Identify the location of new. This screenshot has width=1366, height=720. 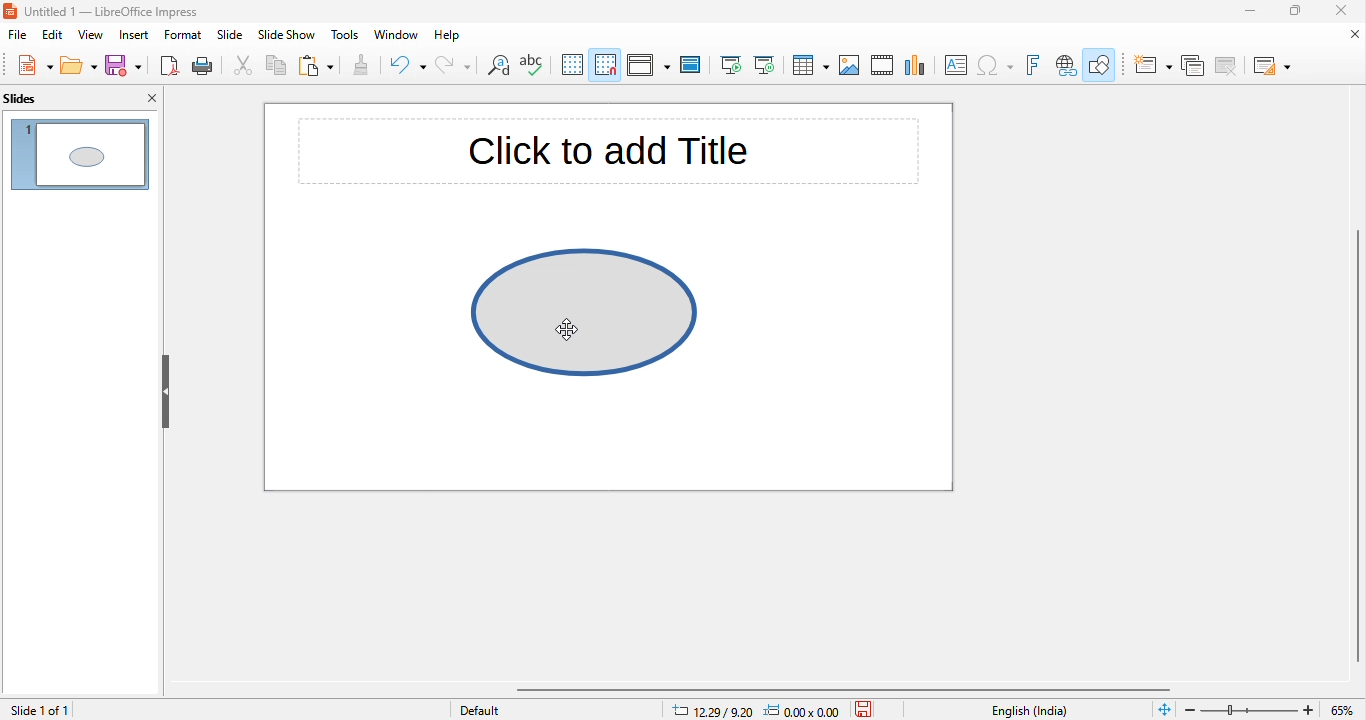
(28, 65).